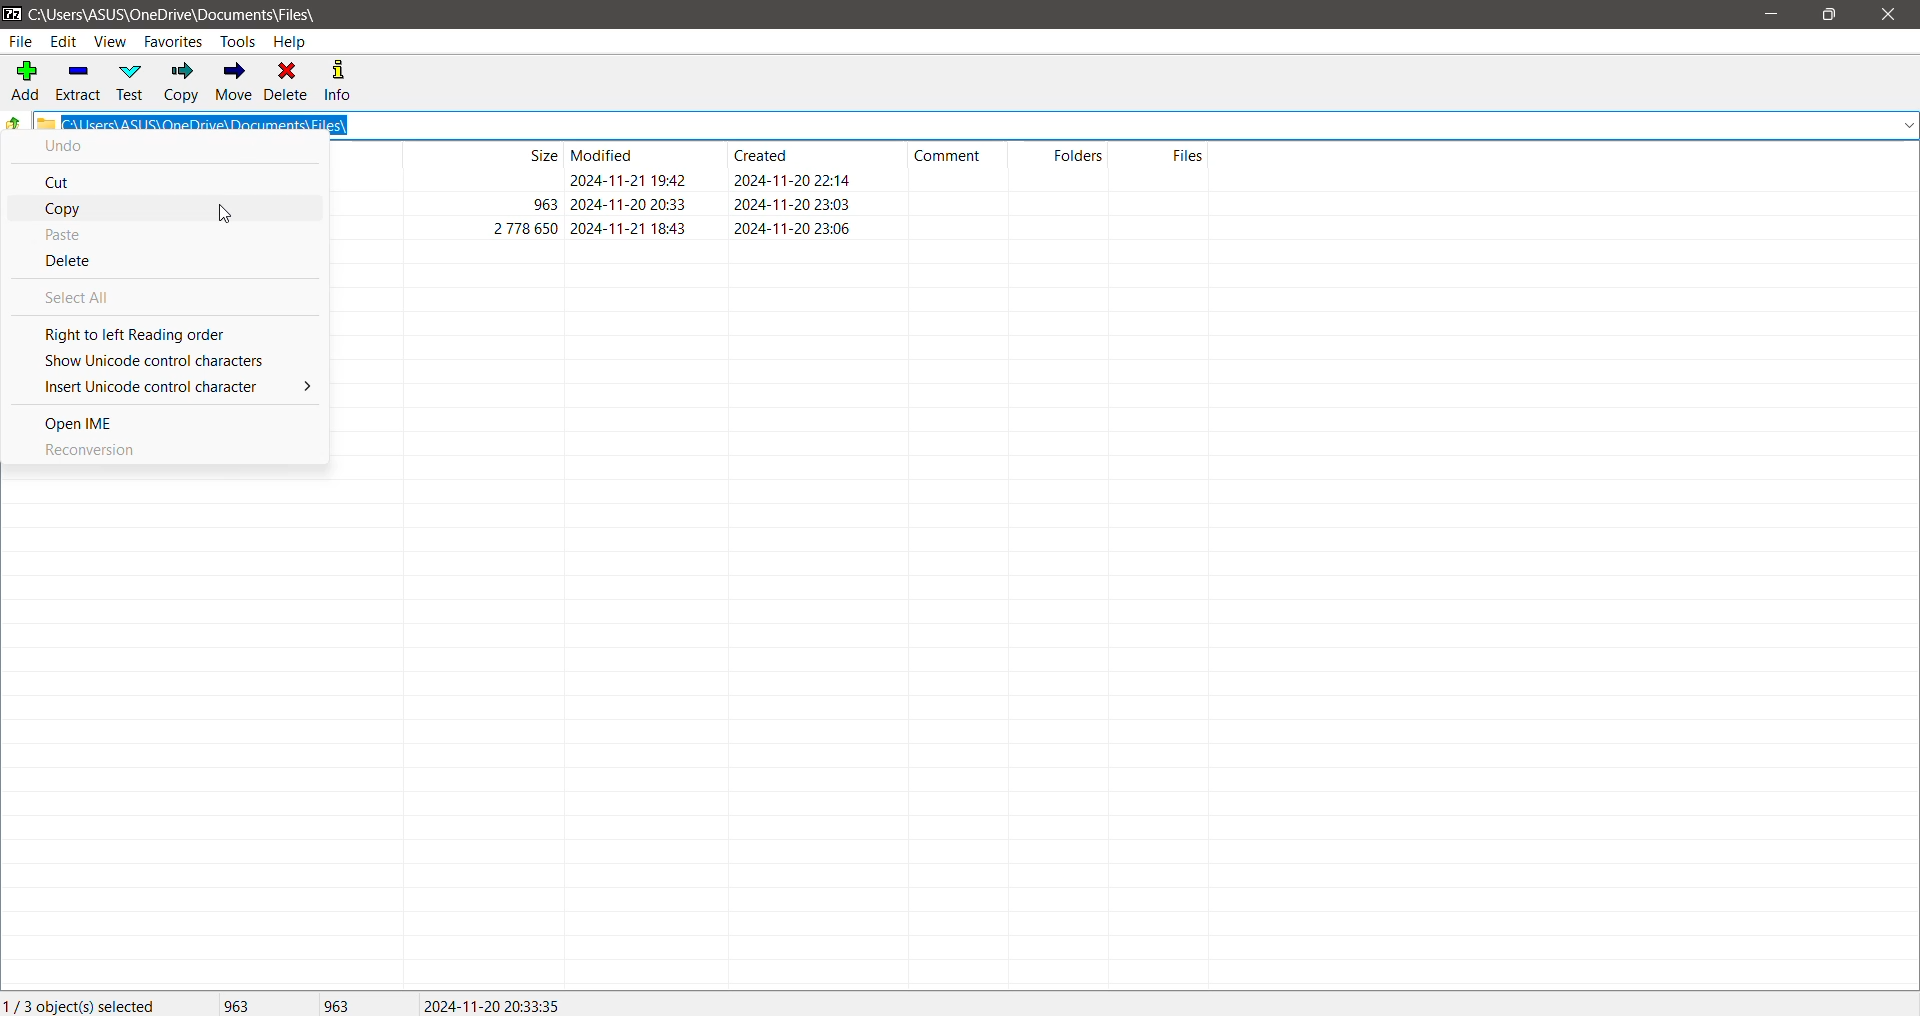 The image size is (1920, 1016). Describe the element at coordinates (176, 385) in the screenshot. I see `Insert Unicode control character` at that location.